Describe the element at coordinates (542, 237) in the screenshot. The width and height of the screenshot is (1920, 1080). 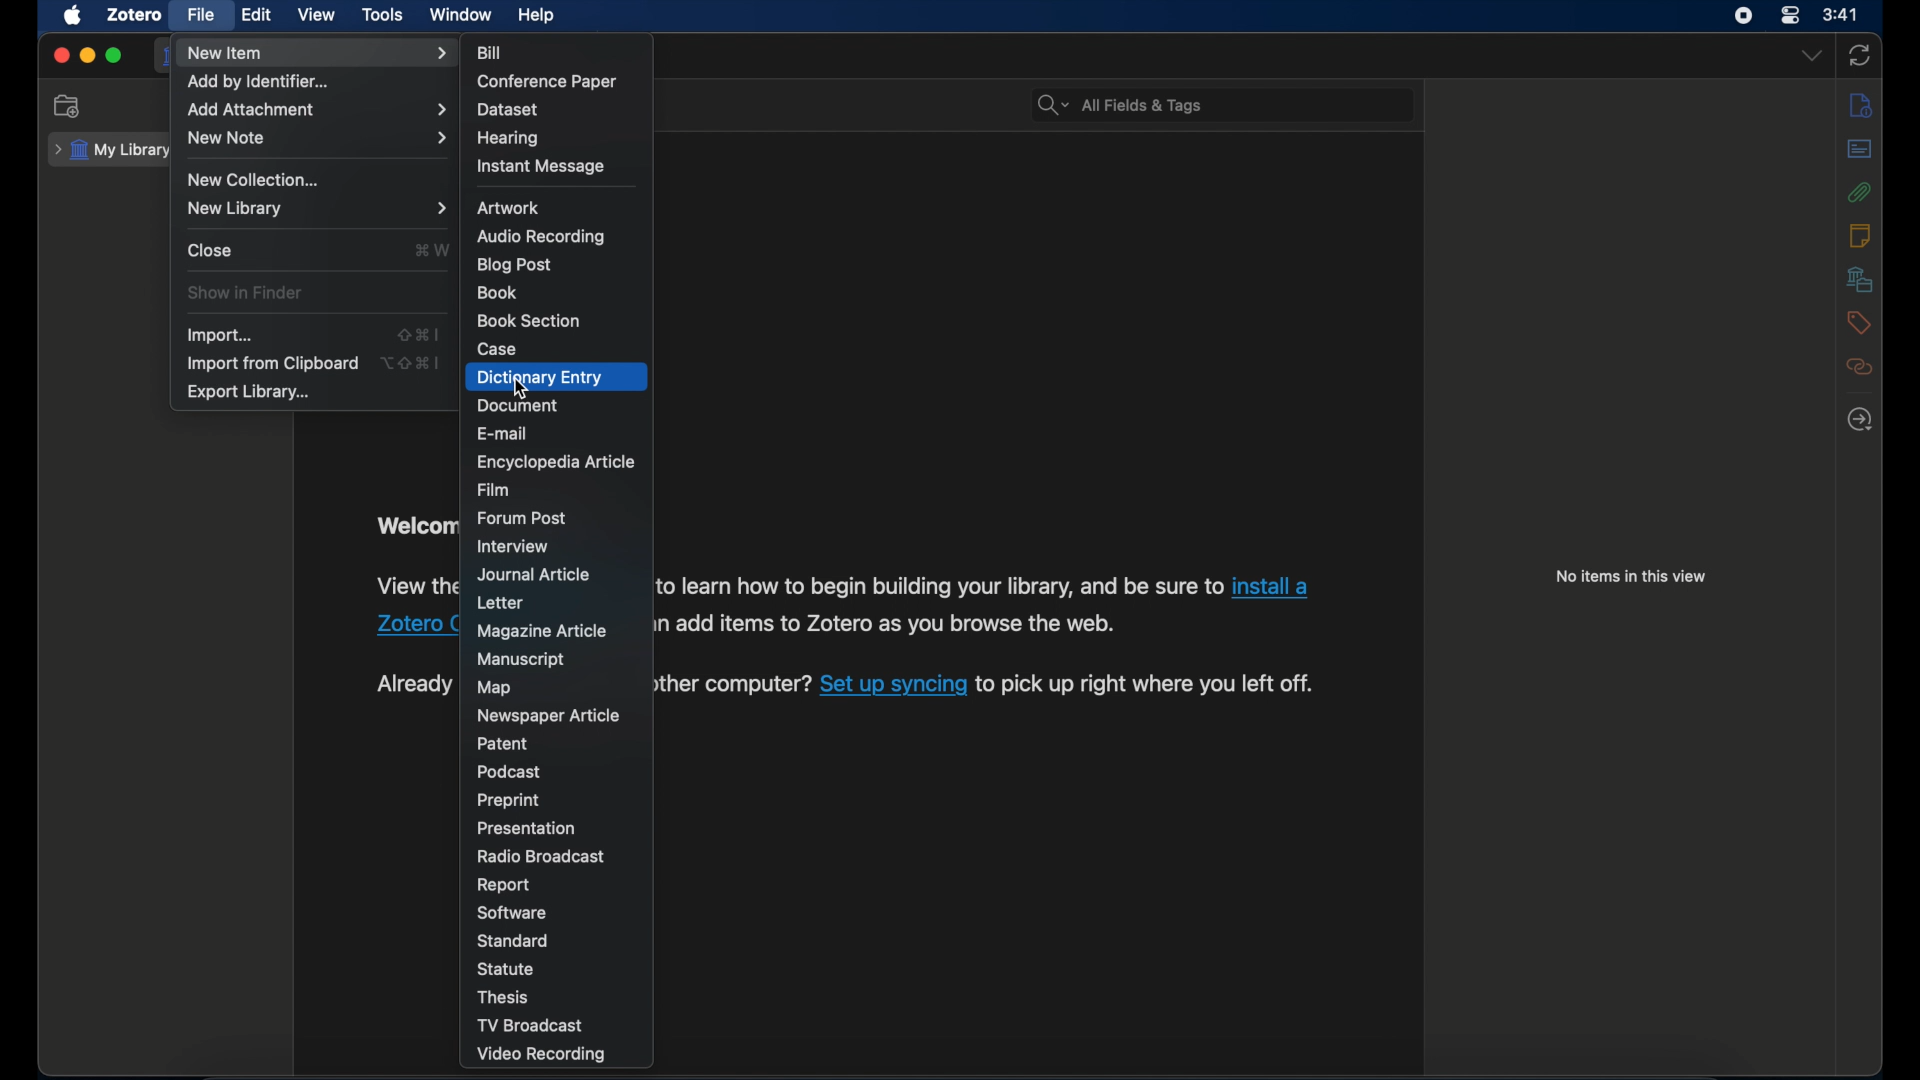
I see `audio recording` at that location.